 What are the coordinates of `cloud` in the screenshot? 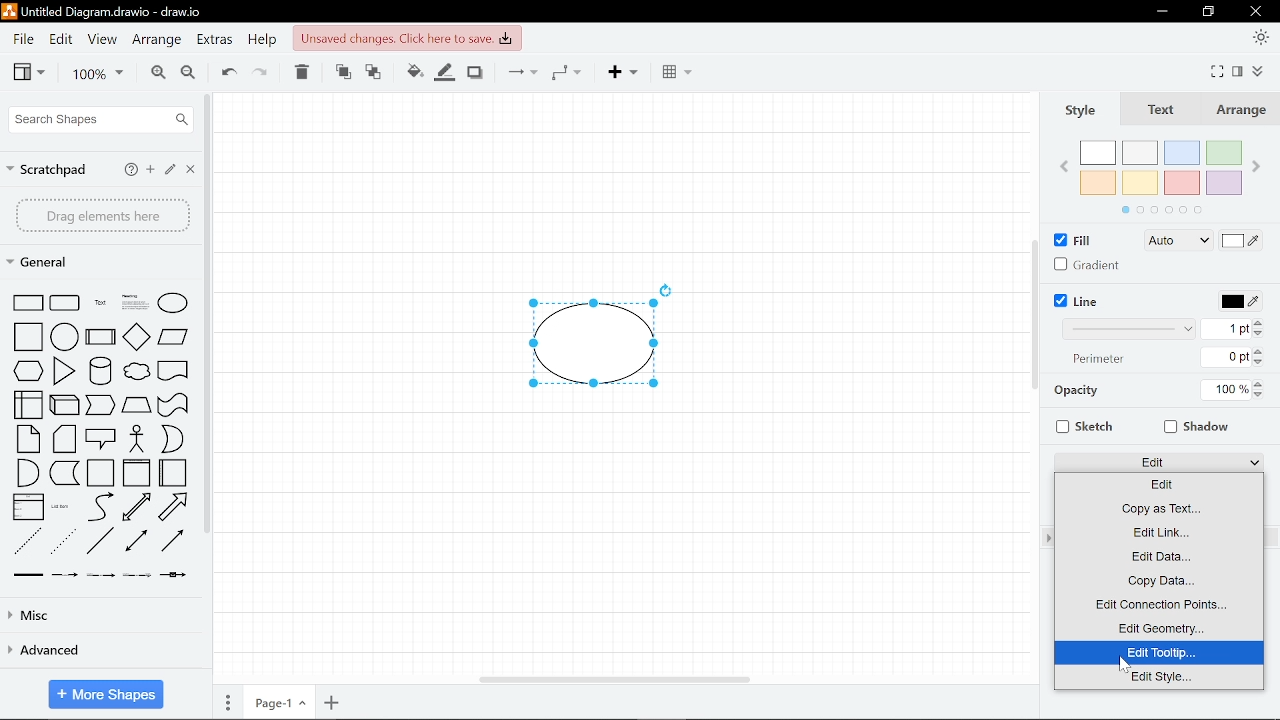 It's located at (136, 370).